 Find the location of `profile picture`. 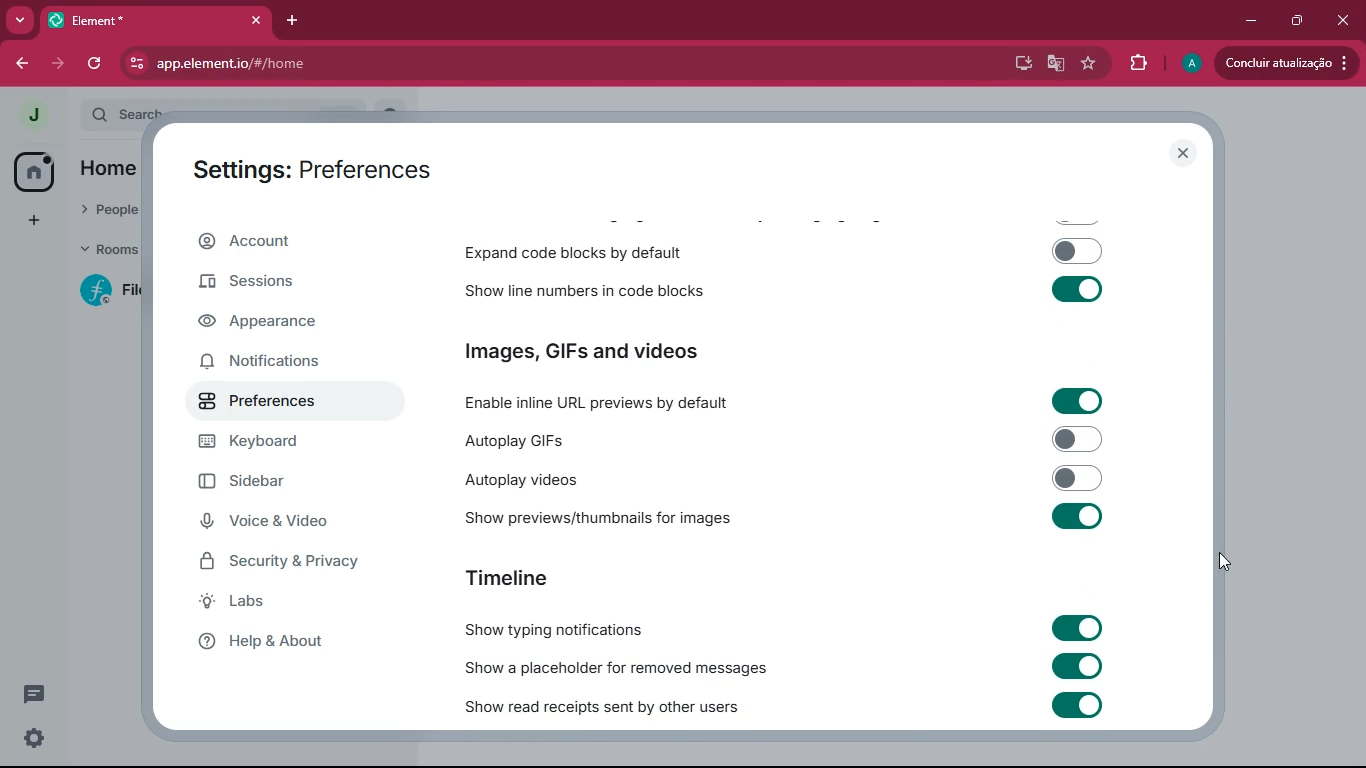

profile picture is located at coordinates (32, 115).